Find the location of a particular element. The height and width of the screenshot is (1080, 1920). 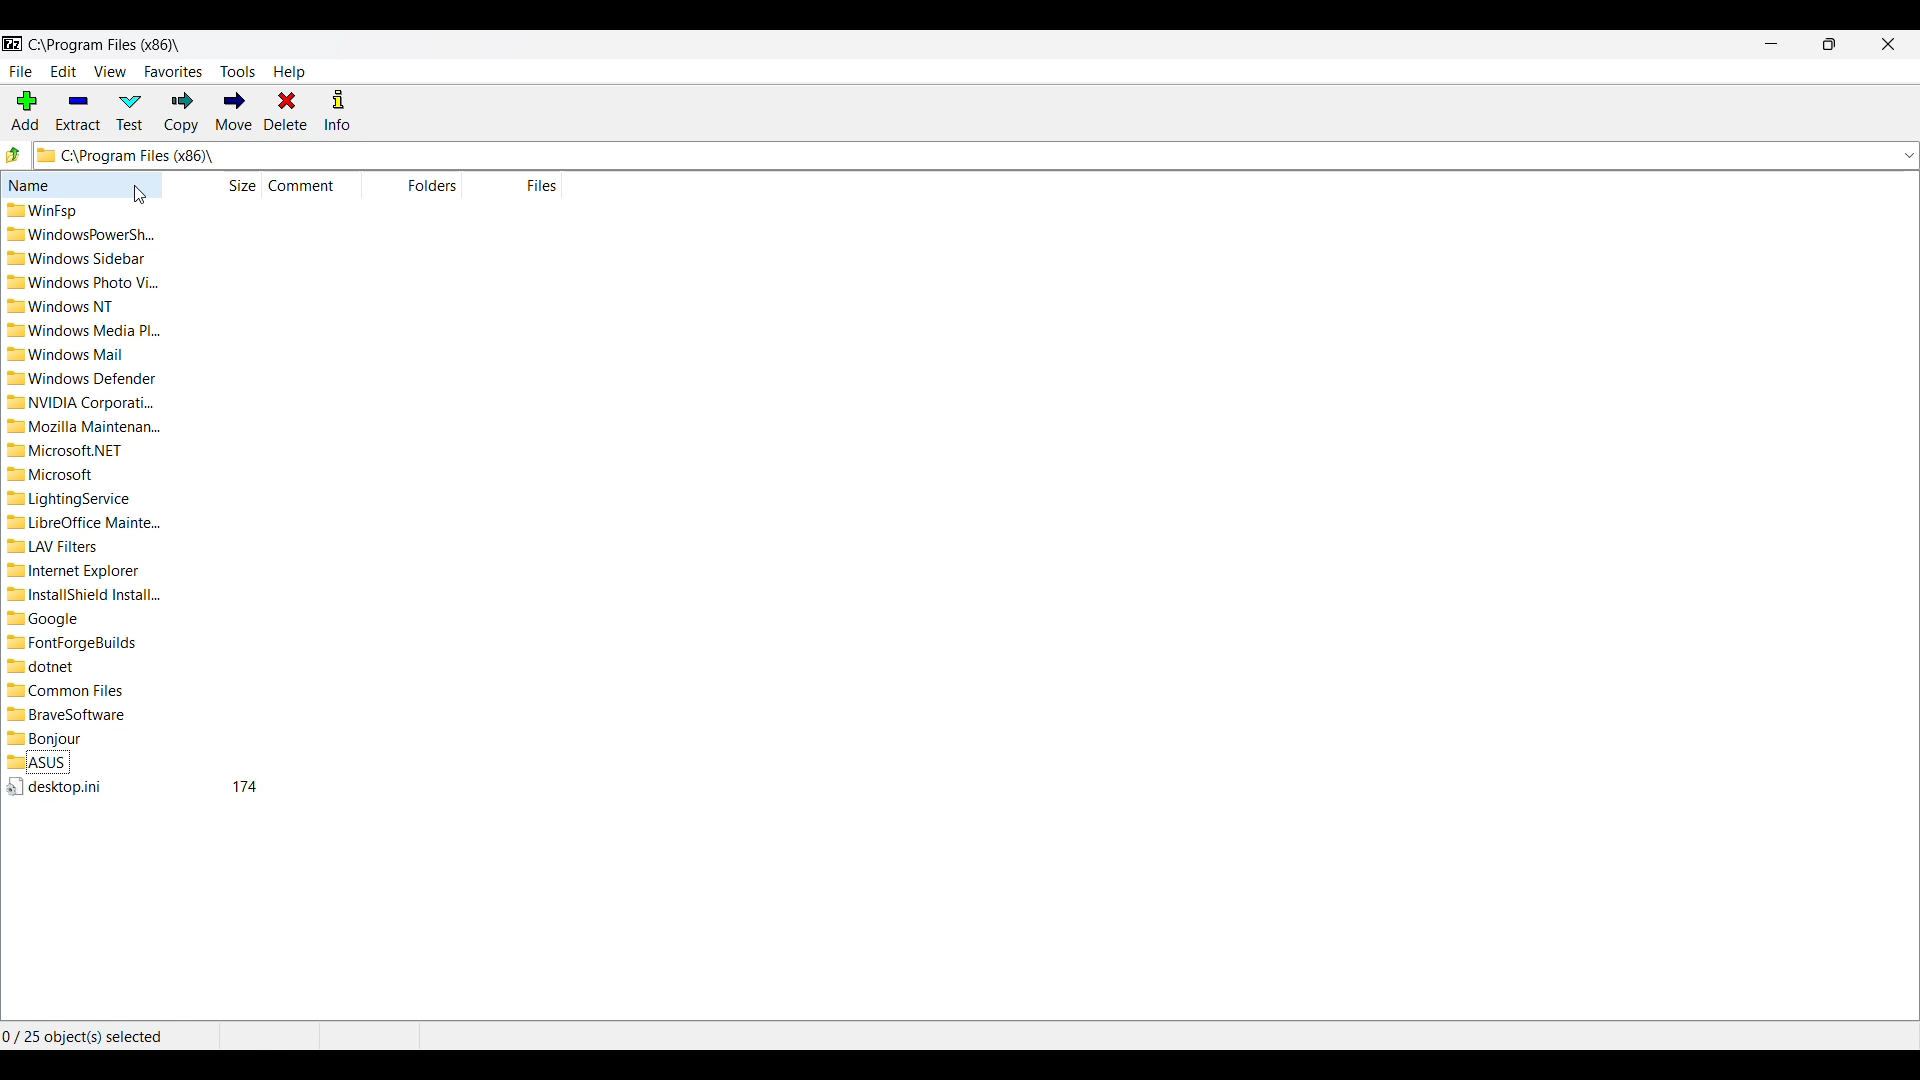

Copy is located at coordinates (181, 113).